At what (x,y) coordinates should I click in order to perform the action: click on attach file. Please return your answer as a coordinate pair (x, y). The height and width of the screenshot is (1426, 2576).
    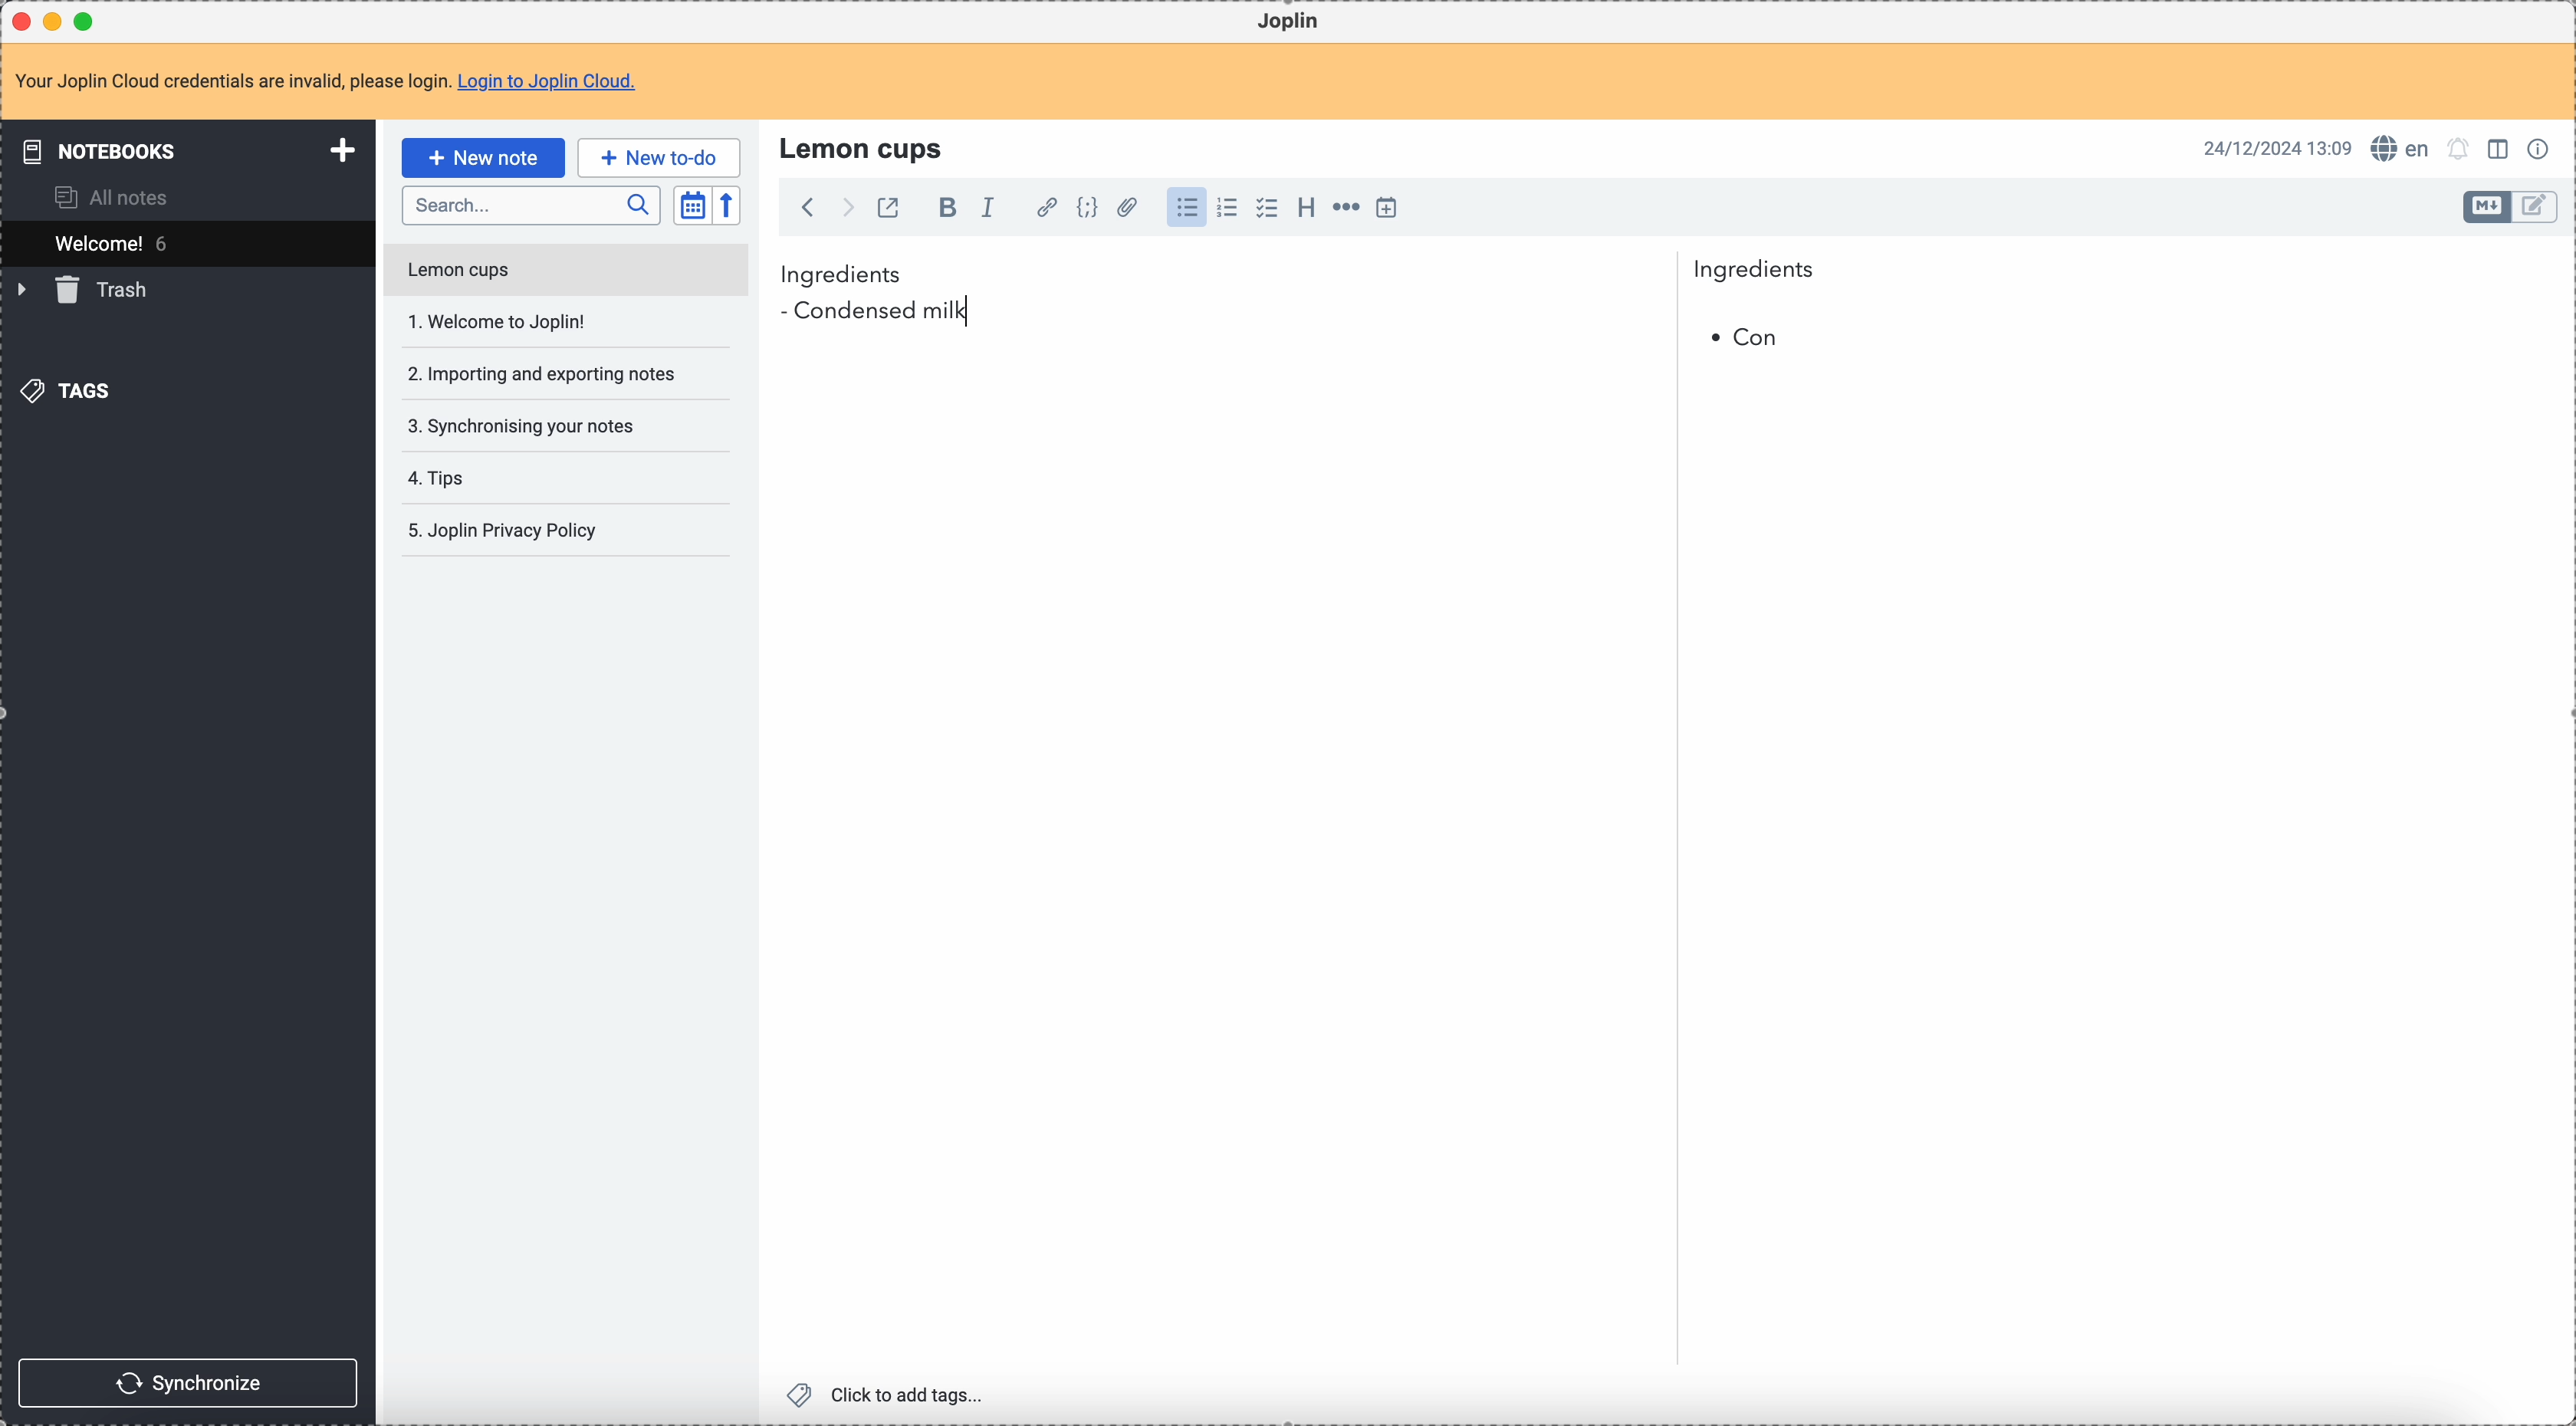
    Looking at the image, I should click on (1124, 209).